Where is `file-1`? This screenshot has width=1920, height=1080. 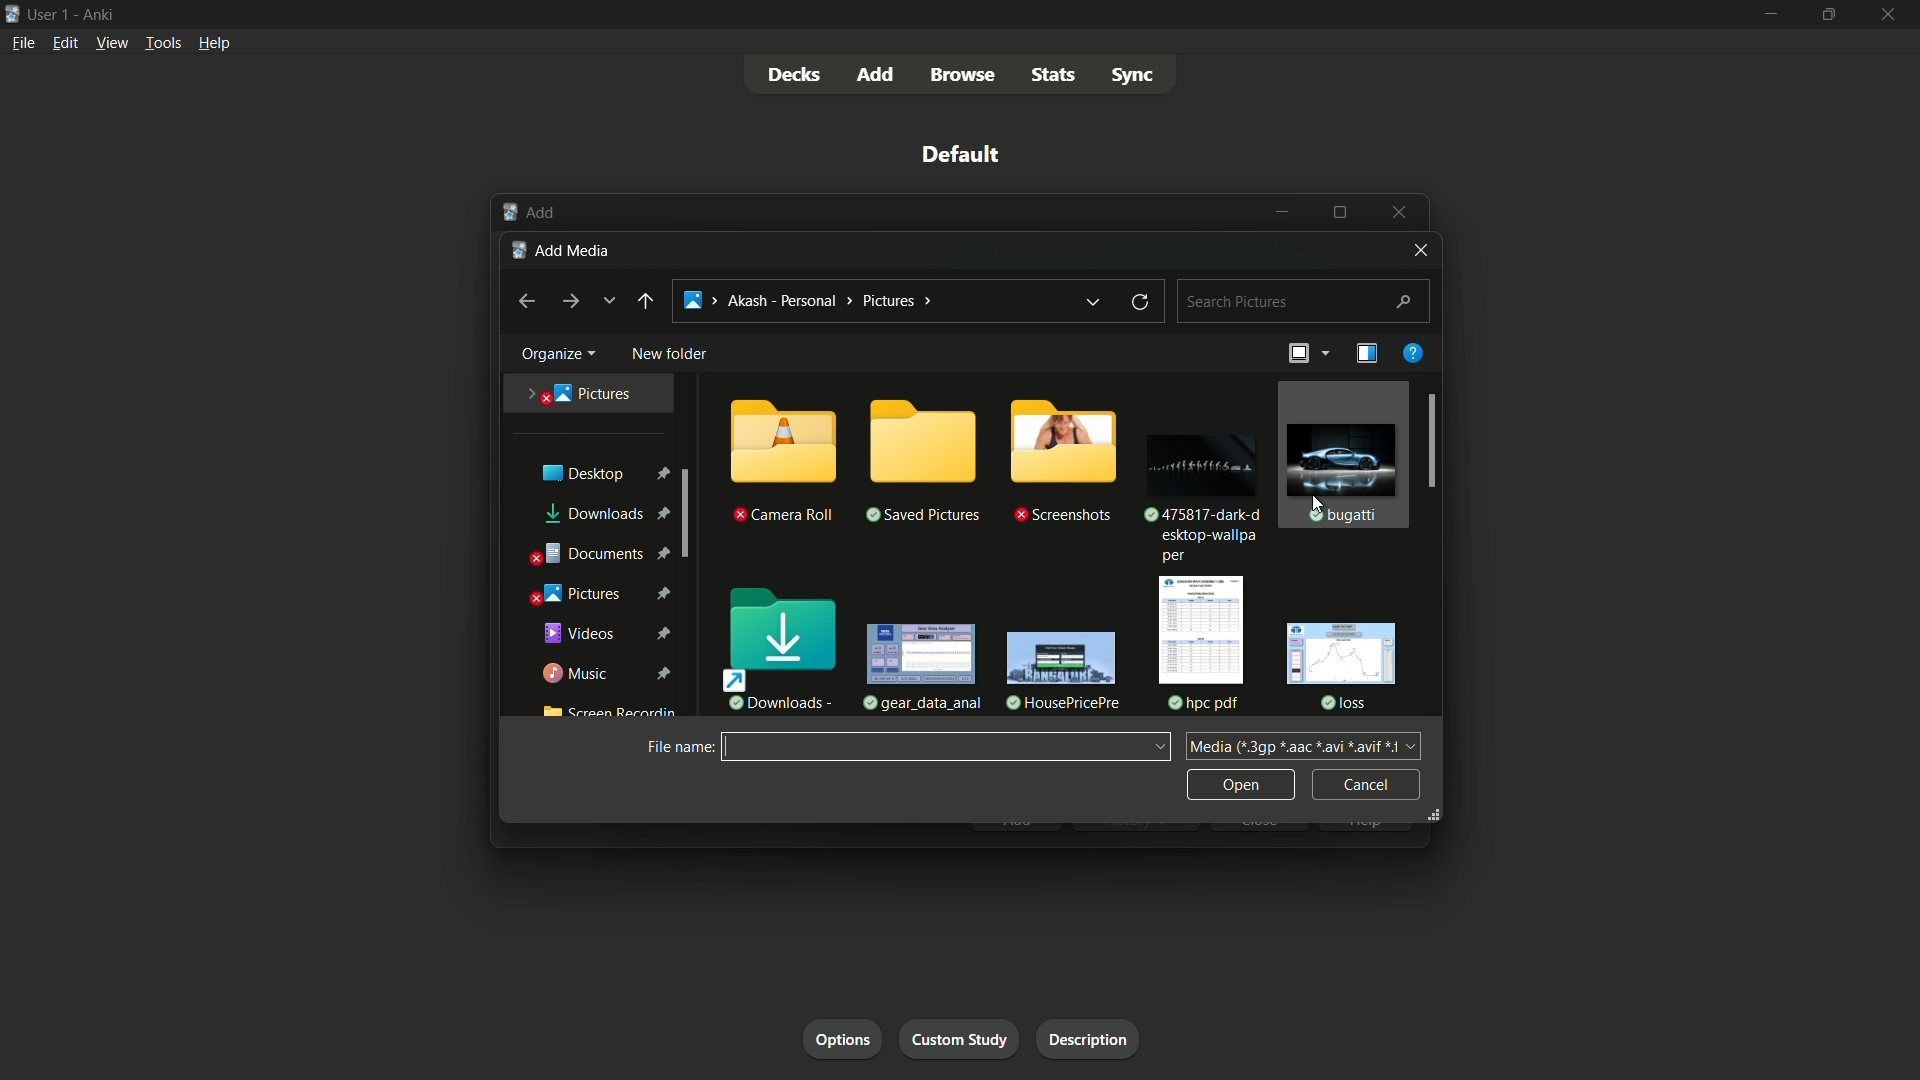 file-1 is located at coordinates (1198, 476).